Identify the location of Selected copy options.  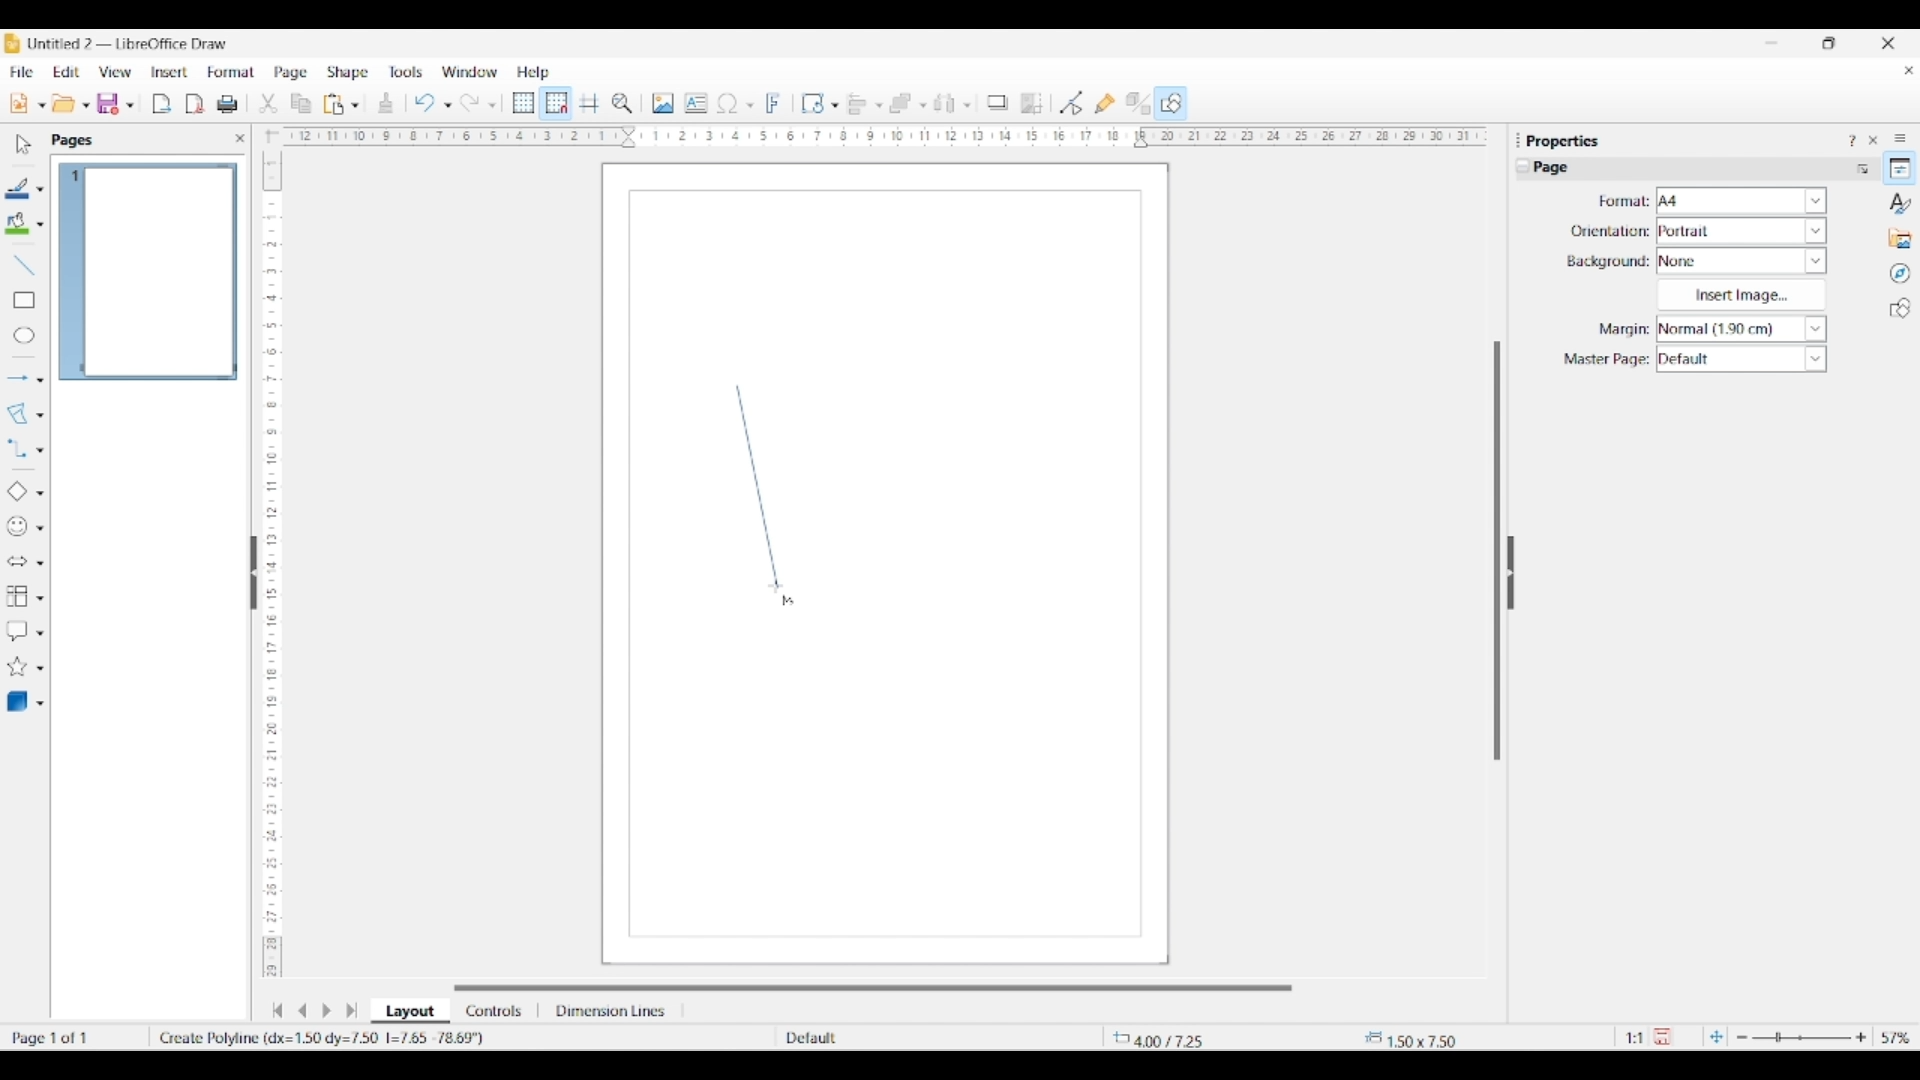
(301, 104).